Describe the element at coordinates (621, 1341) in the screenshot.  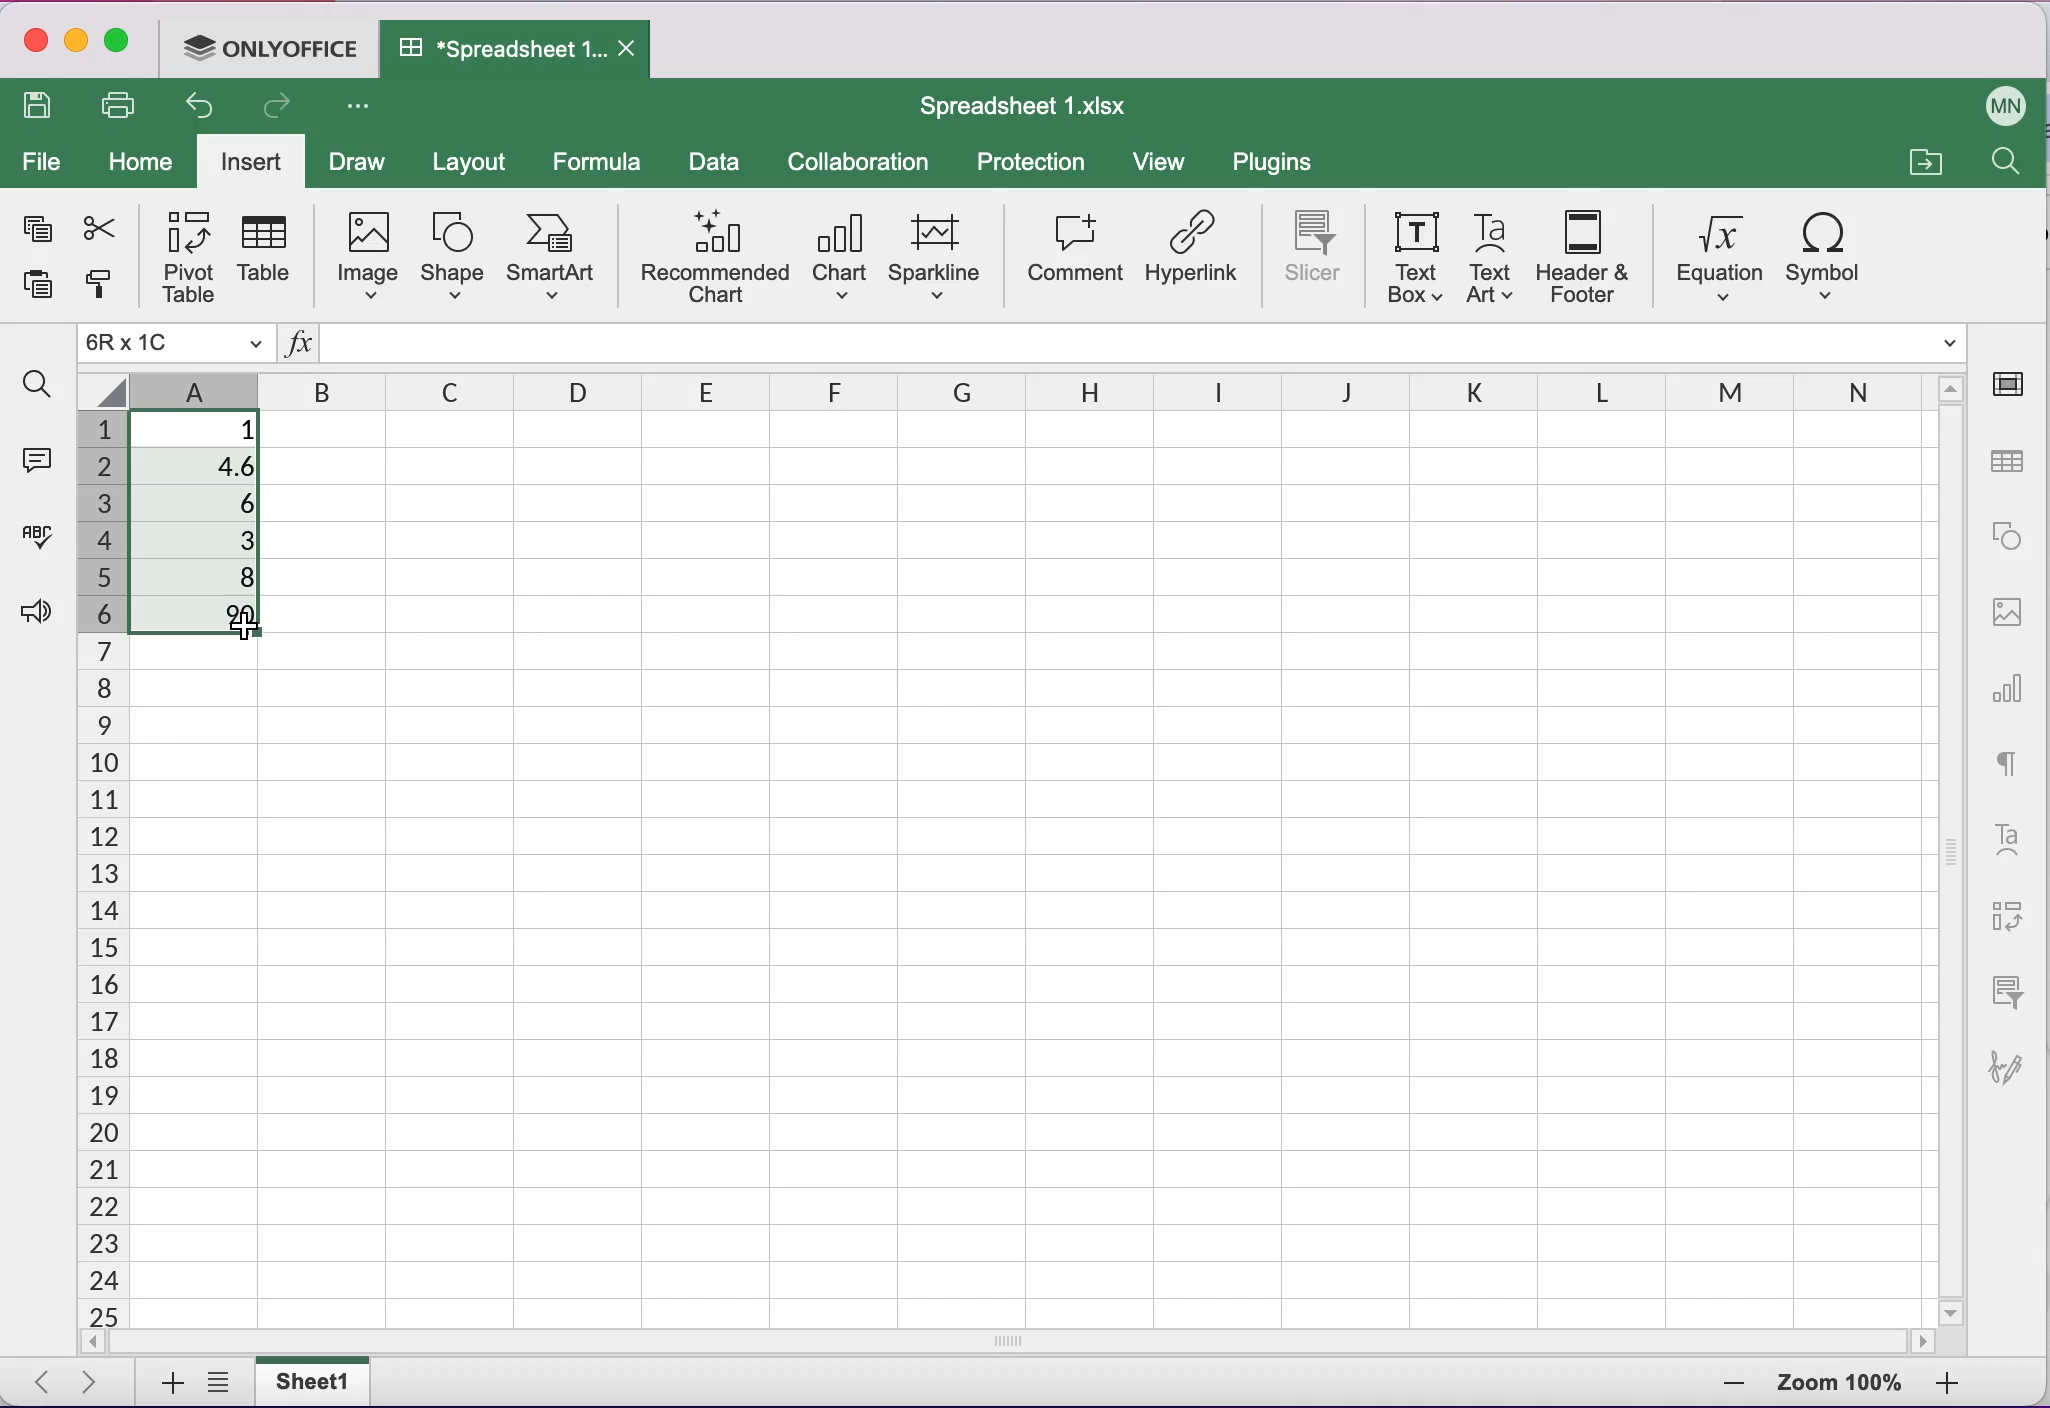
I see `horizontal scrollbar` at that location.